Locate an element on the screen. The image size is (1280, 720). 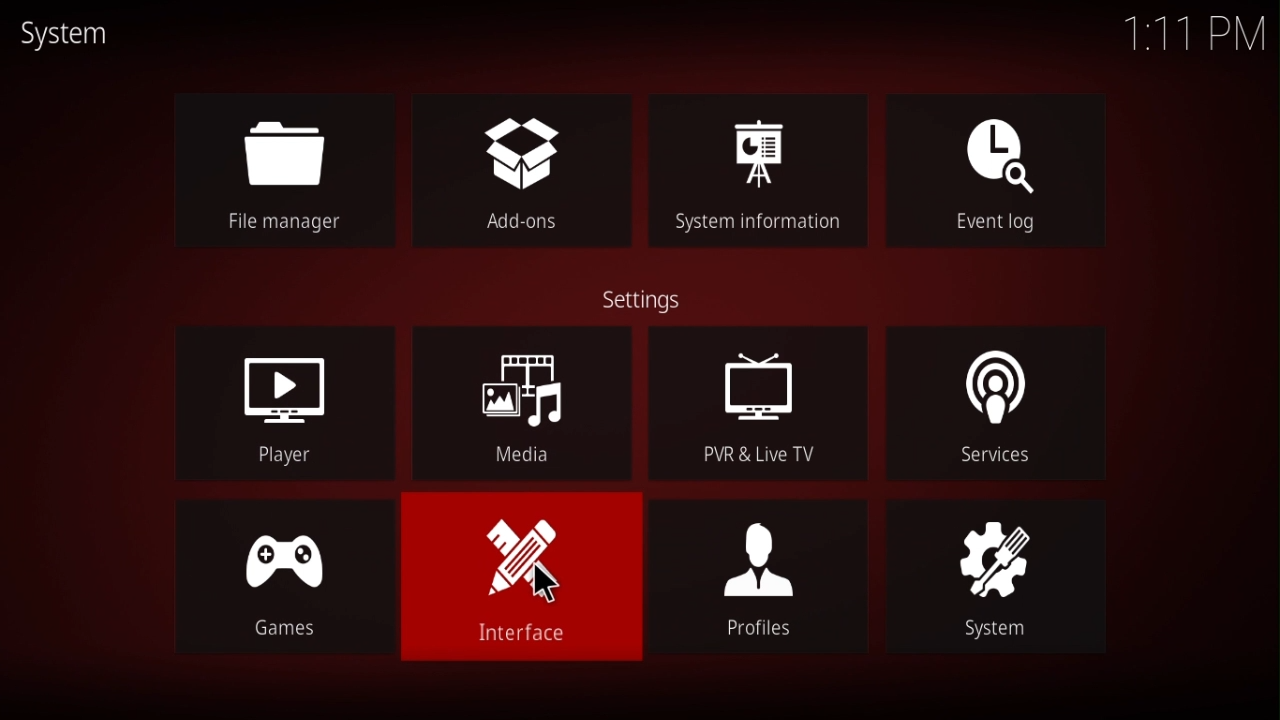
PVR & live TV is located at coordinates (753, 404).